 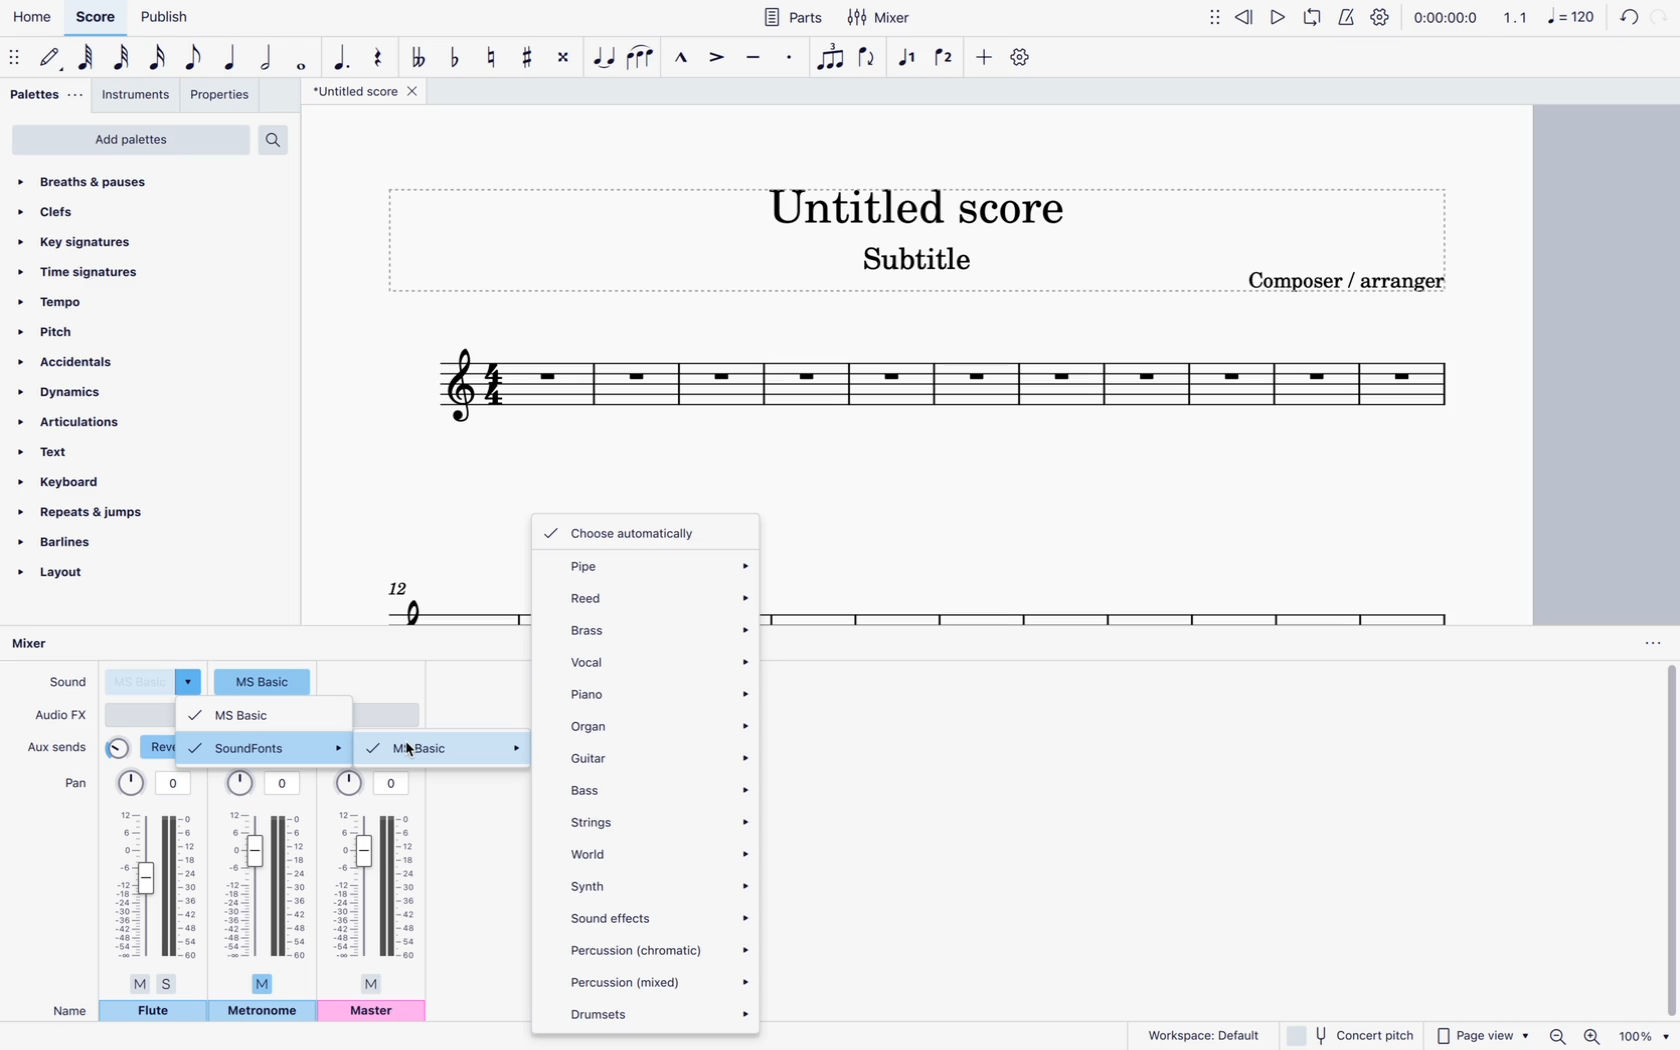 I want to click on sound, so click(x=65, y=680).